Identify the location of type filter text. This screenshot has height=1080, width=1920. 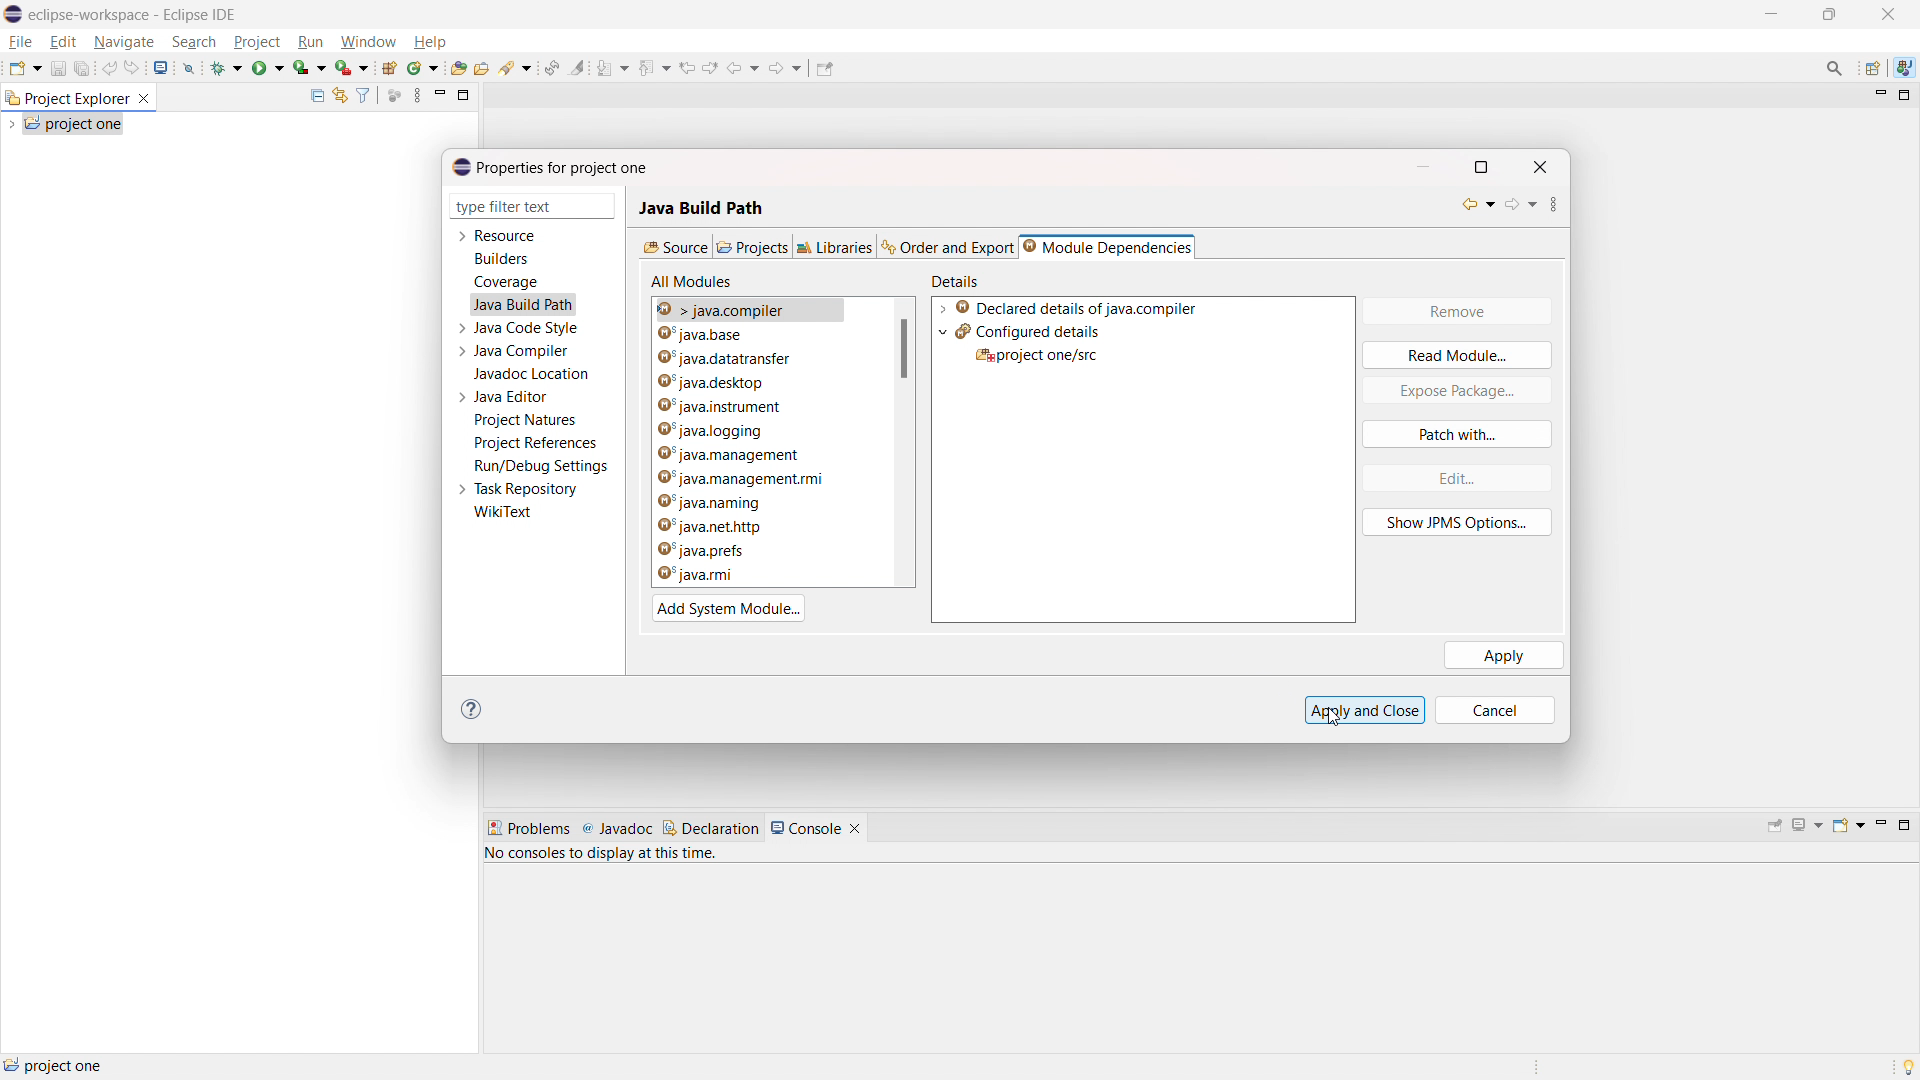
(519, 207).